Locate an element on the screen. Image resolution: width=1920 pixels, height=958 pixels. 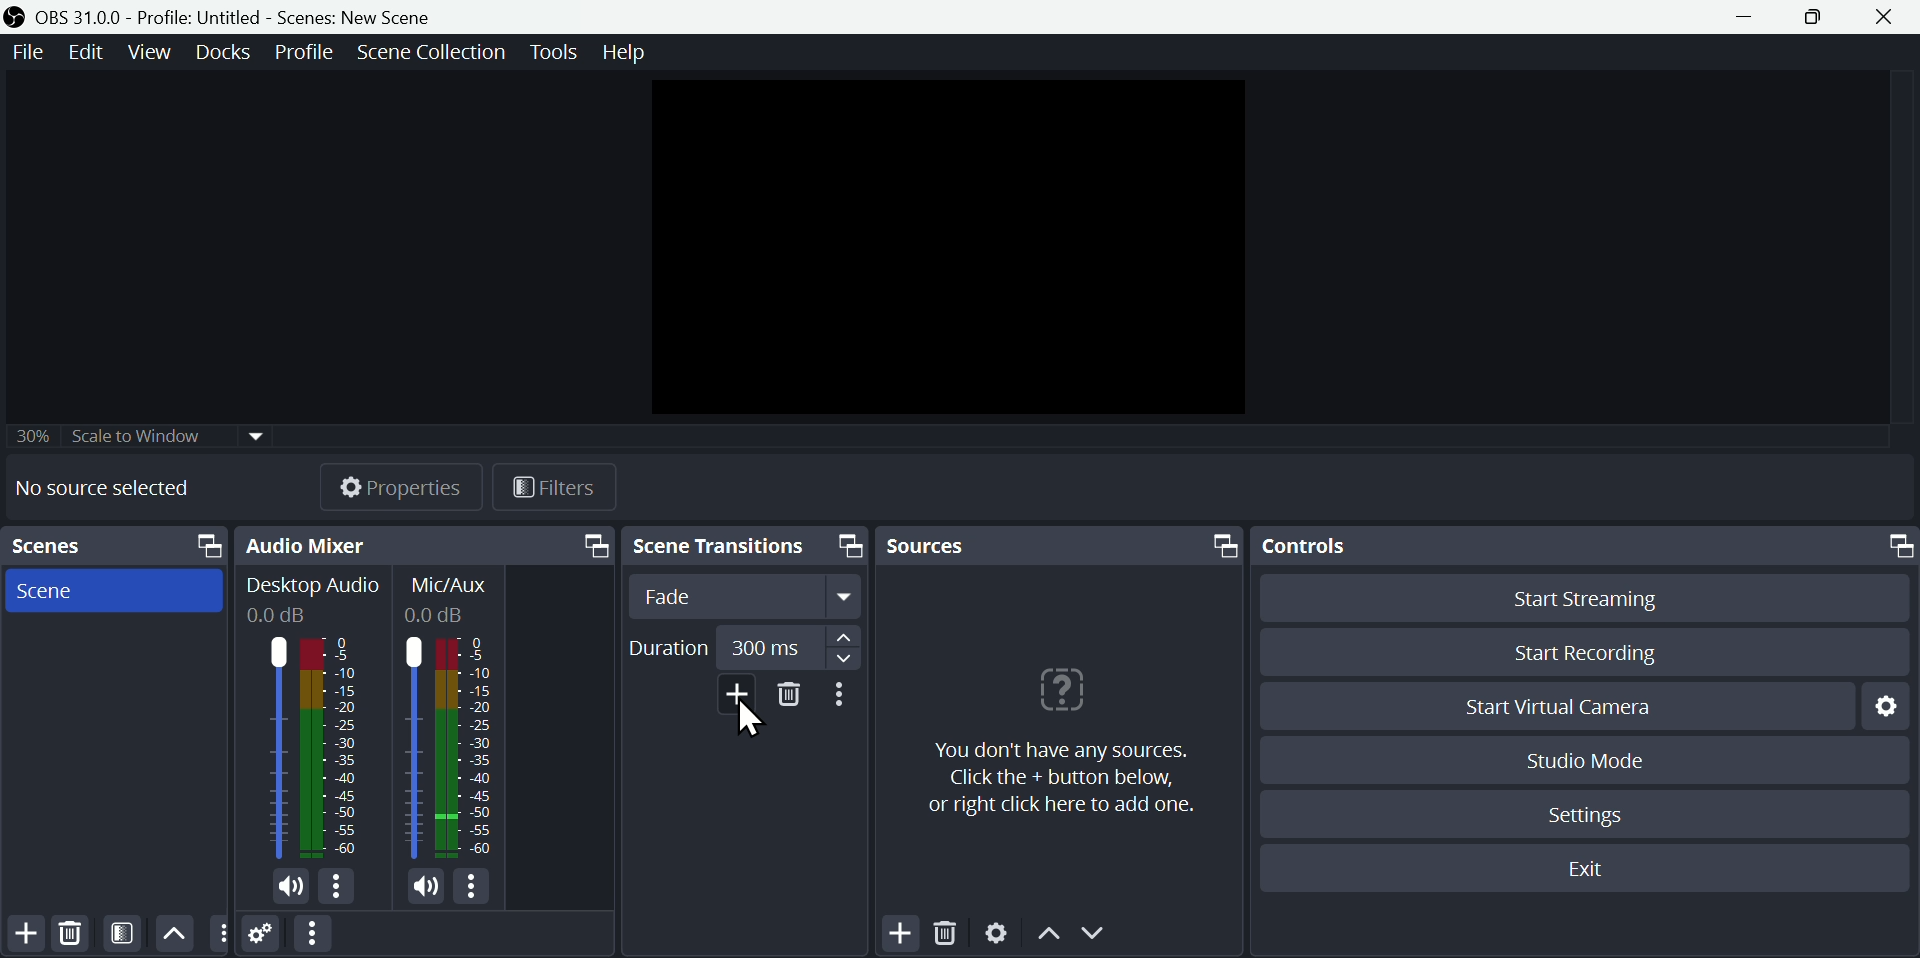
more options is located at coordinates (477, 890).